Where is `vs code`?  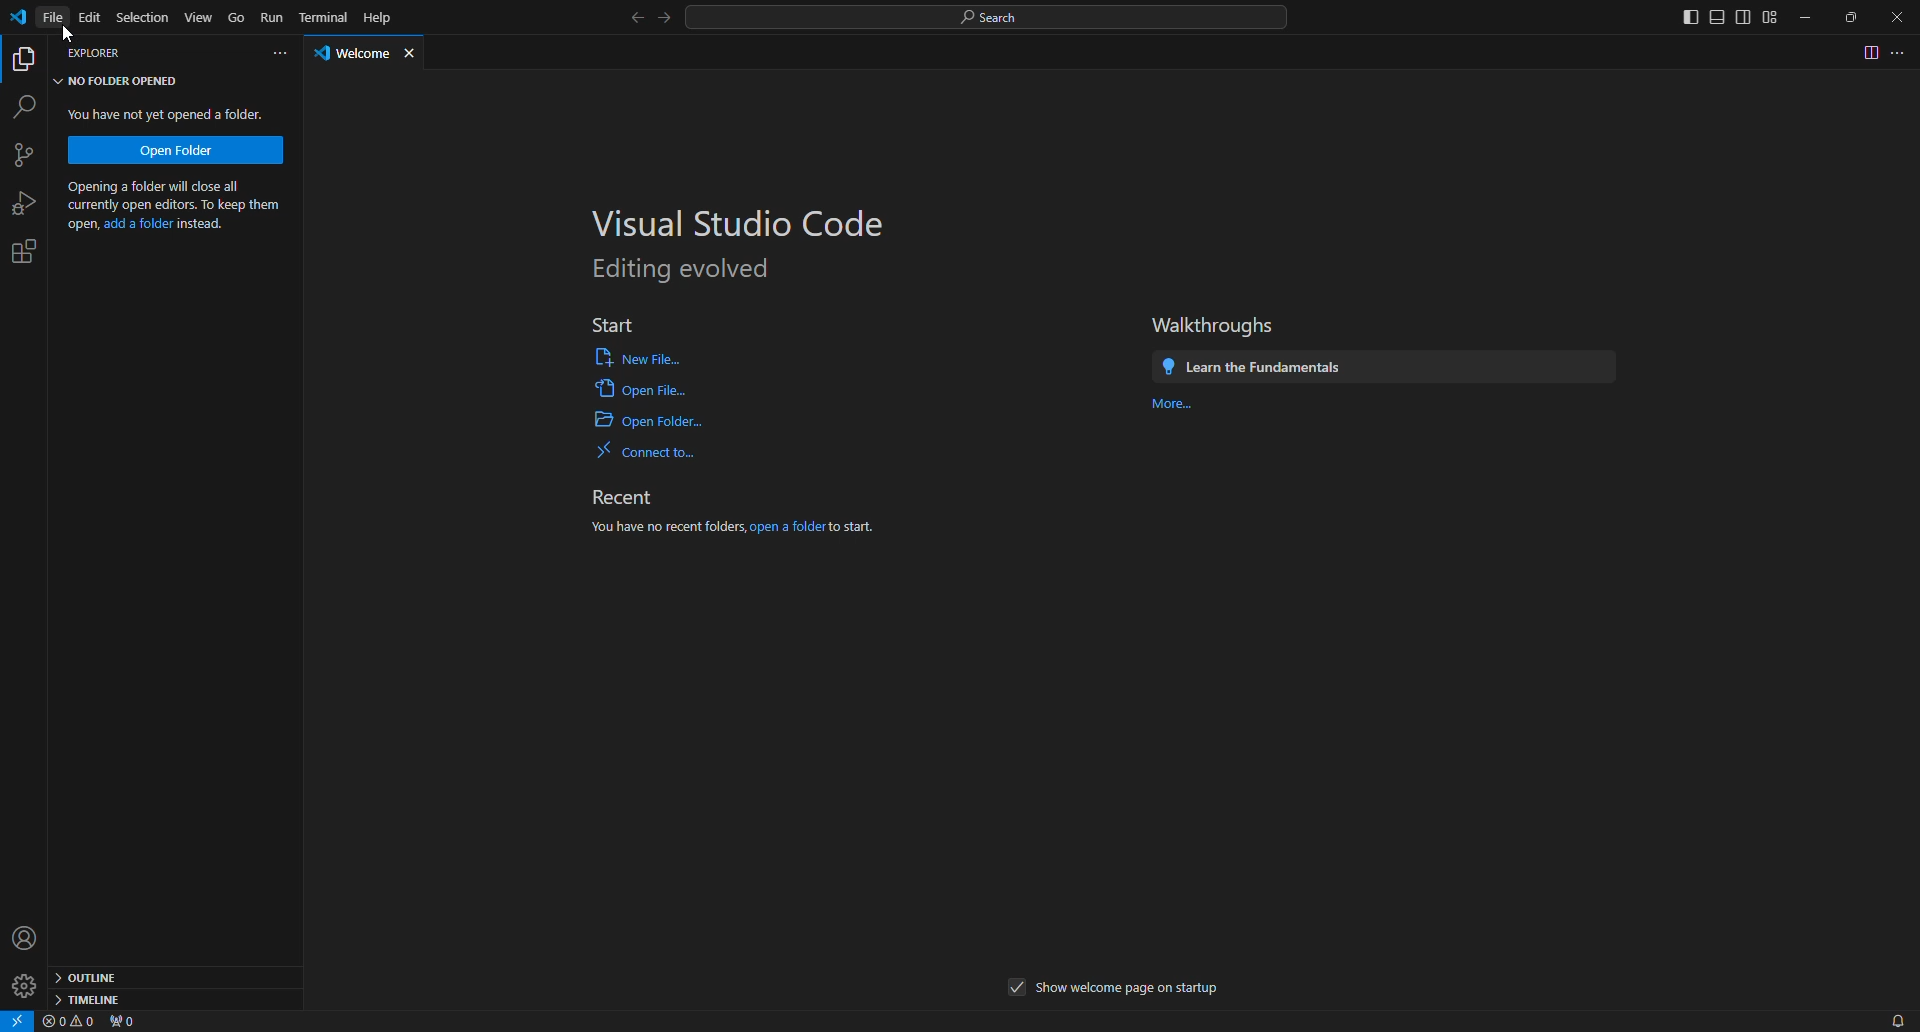
vs code is located at coordinates (22, 20).